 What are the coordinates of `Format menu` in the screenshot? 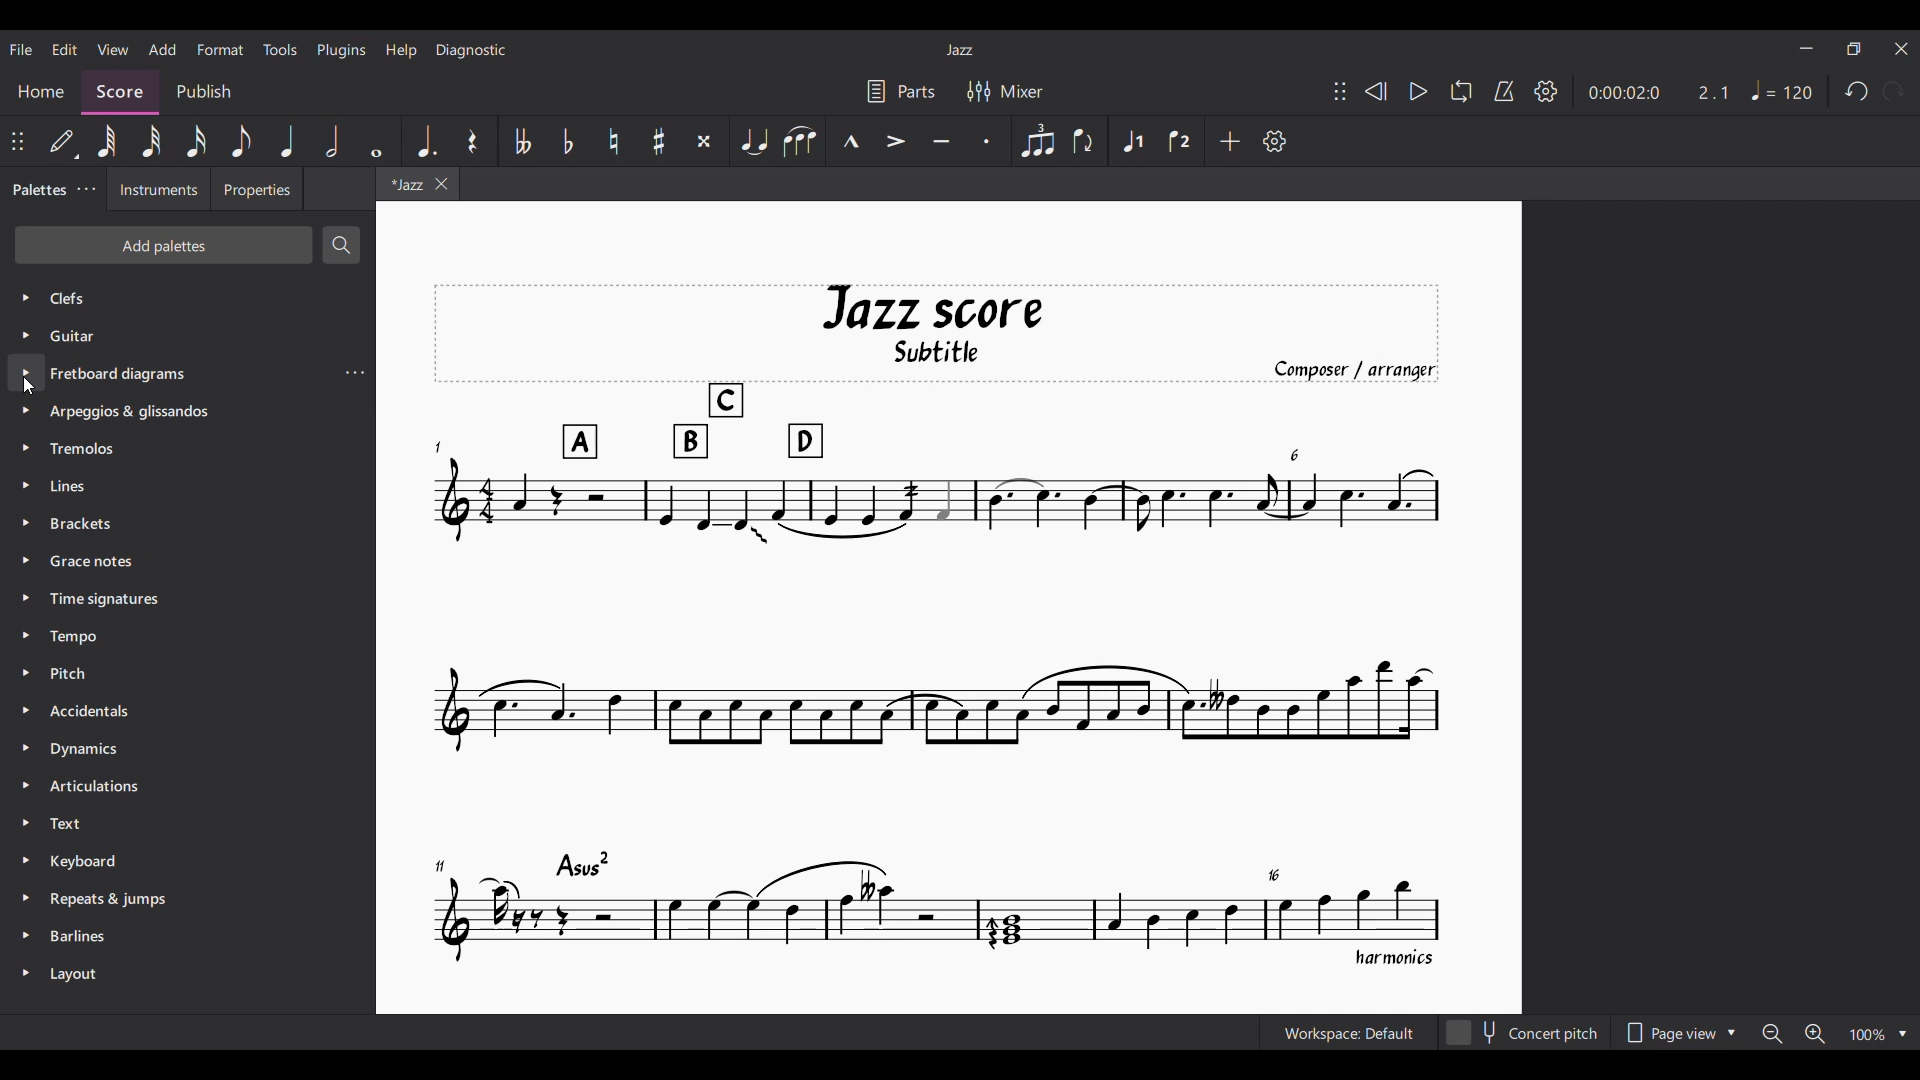 It's located at (220, 50).